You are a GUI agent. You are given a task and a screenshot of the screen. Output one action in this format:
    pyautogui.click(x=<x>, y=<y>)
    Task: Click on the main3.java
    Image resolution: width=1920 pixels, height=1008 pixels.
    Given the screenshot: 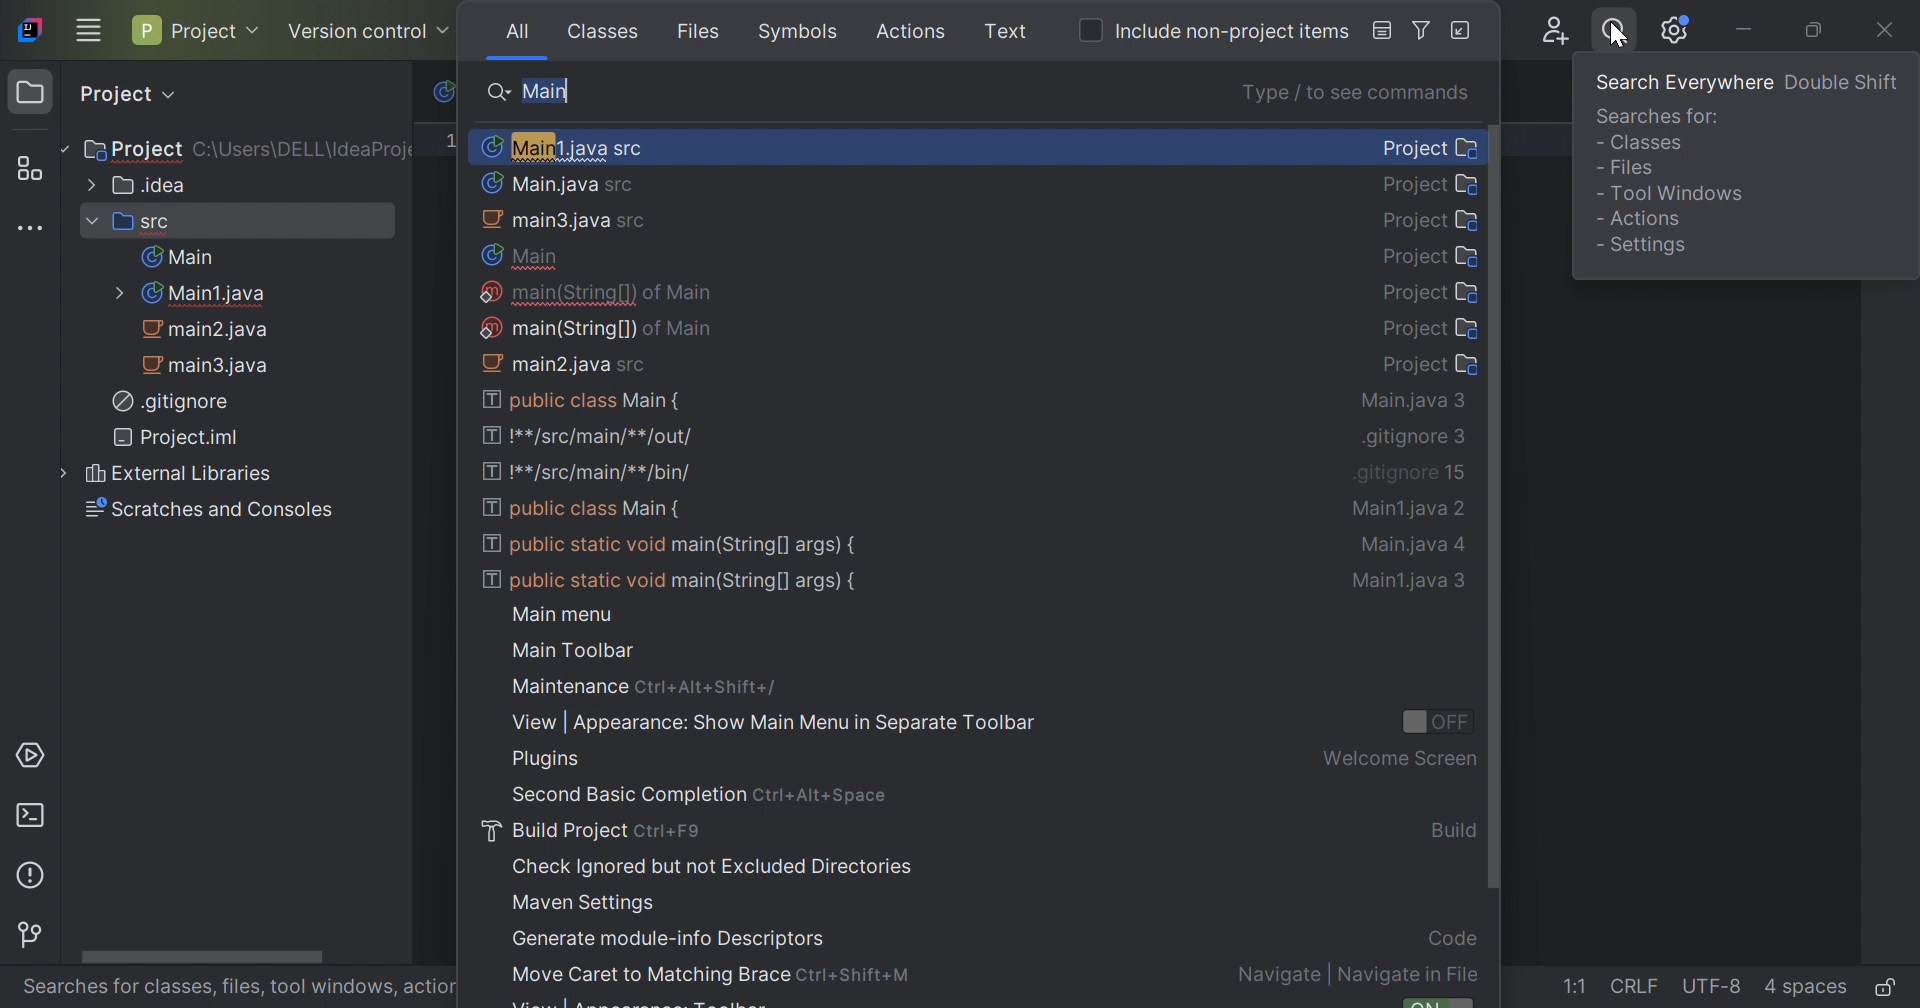 What is the action you would take?
    pyautogui.click(x=209, y=364)
    